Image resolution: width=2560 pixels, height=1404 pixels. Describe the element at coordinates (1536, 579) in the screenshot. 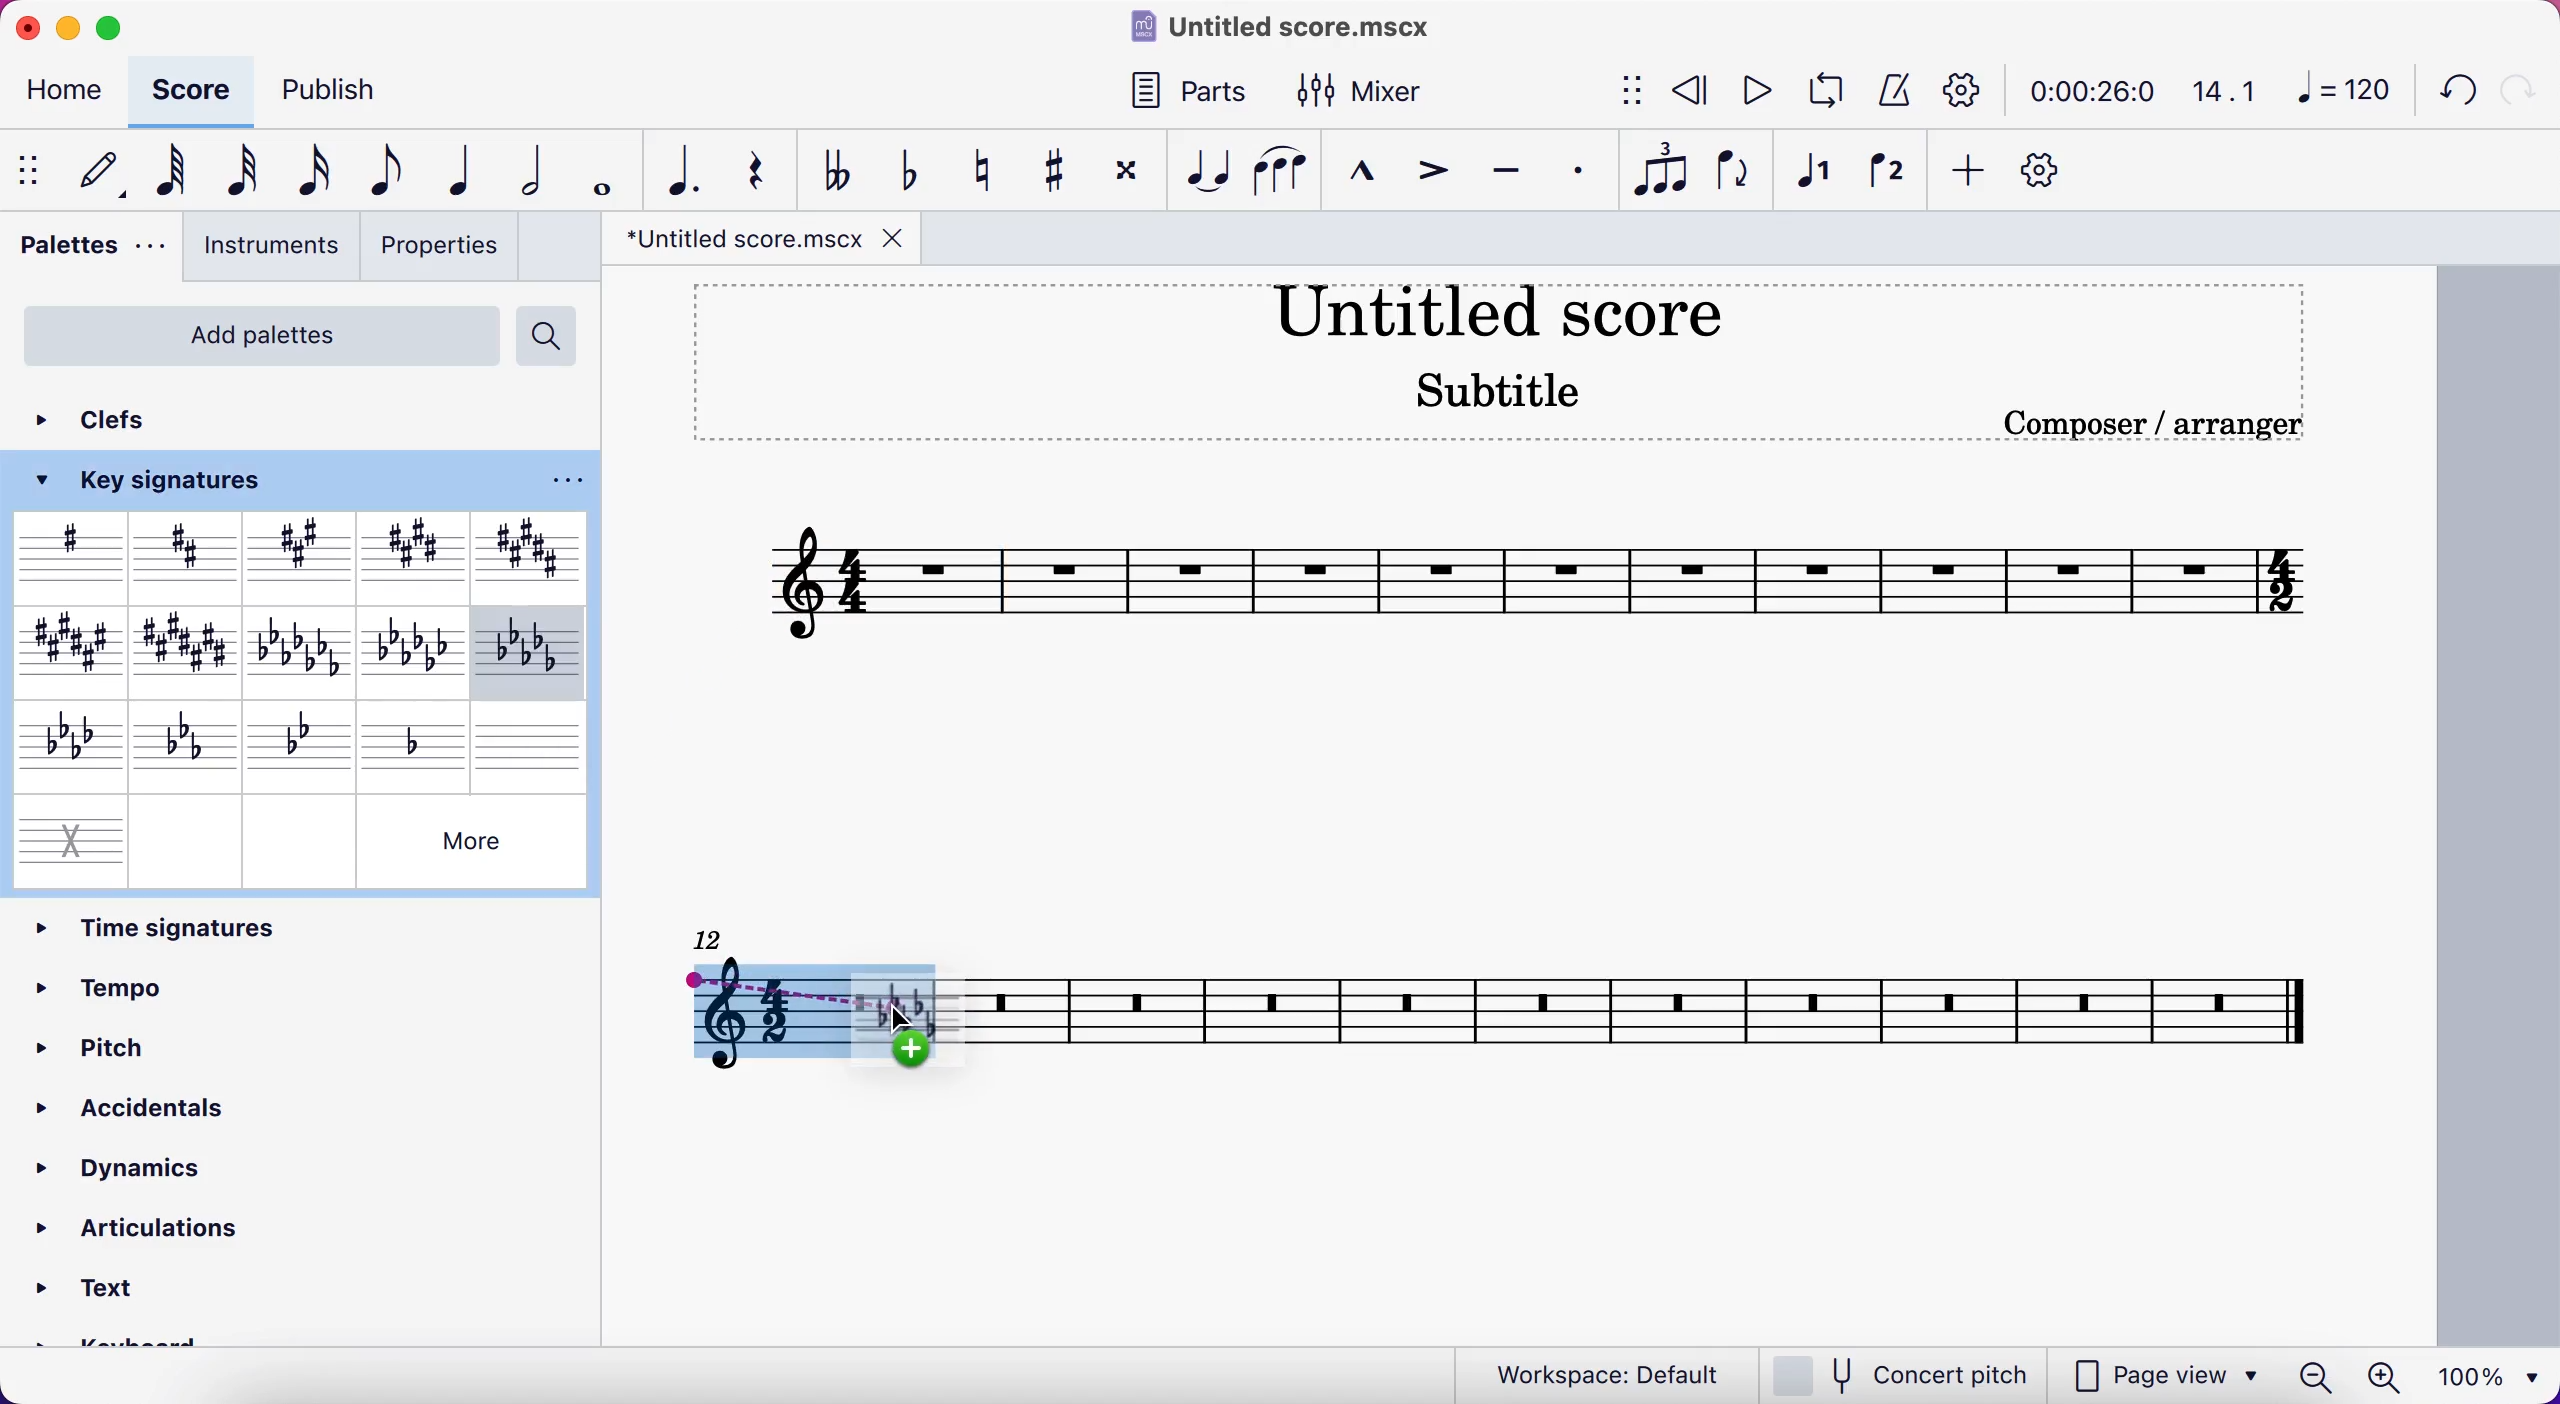

I see `score` at that location.